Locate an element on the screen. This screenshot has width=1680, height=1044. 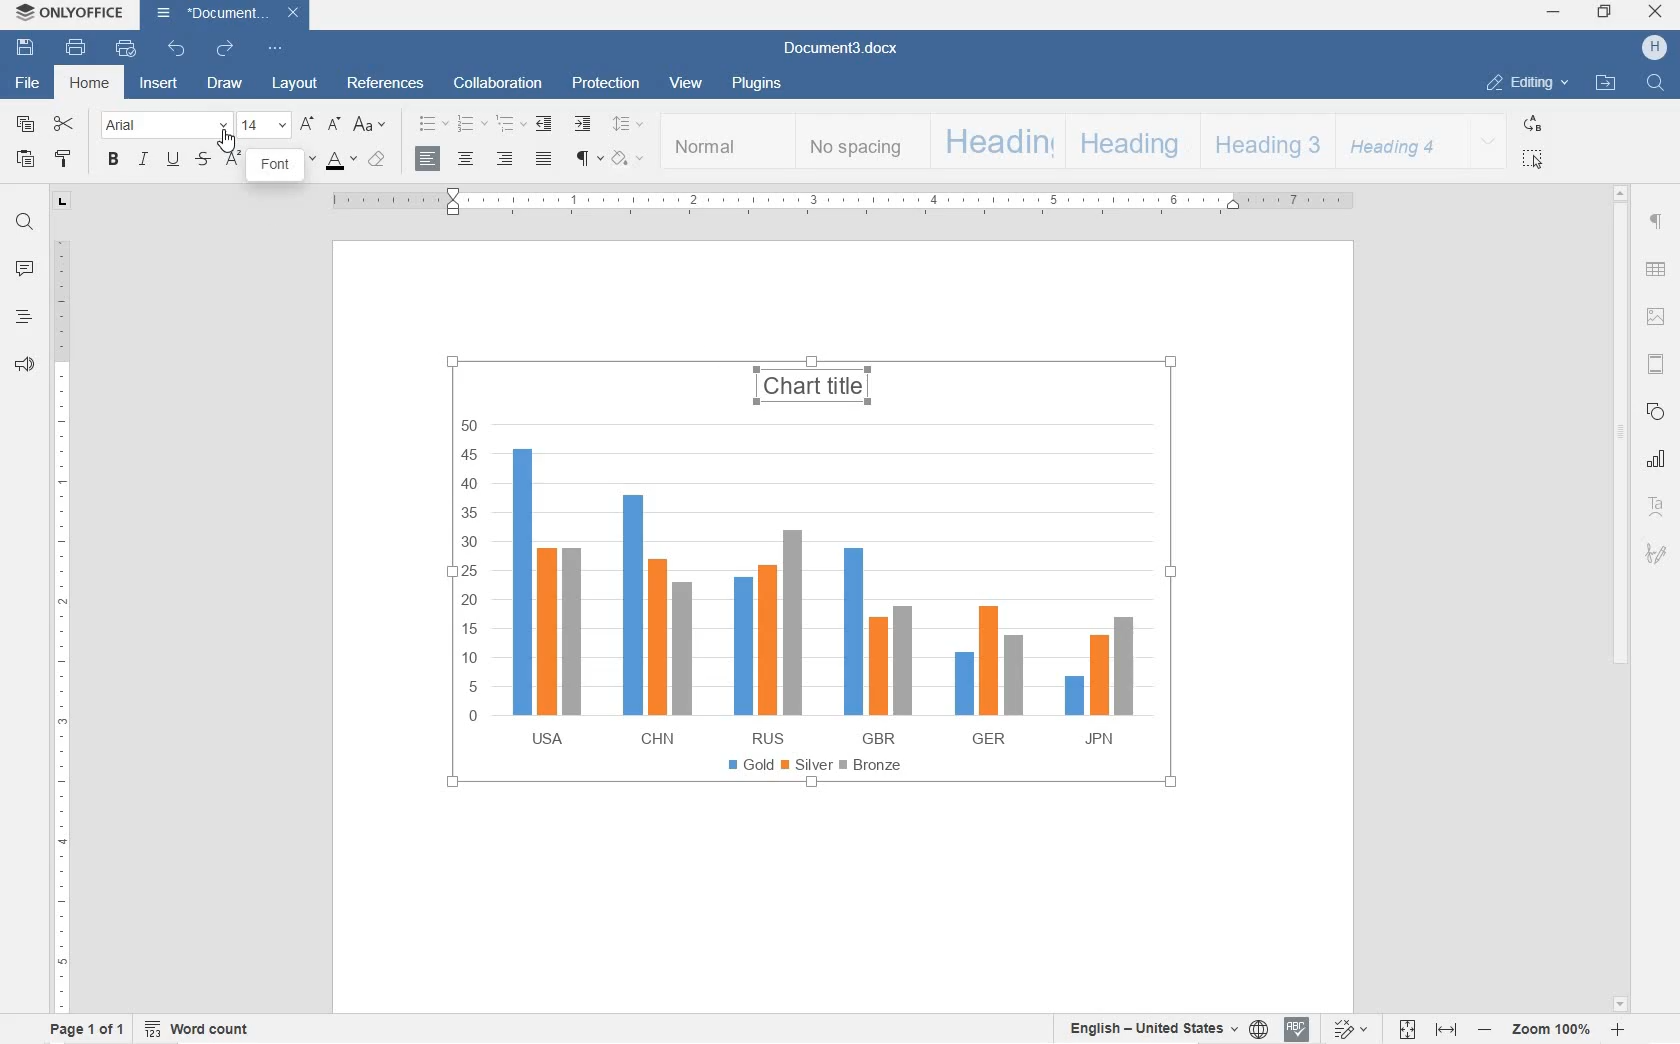
COLLABORATION is located at coordinates (496, 84).